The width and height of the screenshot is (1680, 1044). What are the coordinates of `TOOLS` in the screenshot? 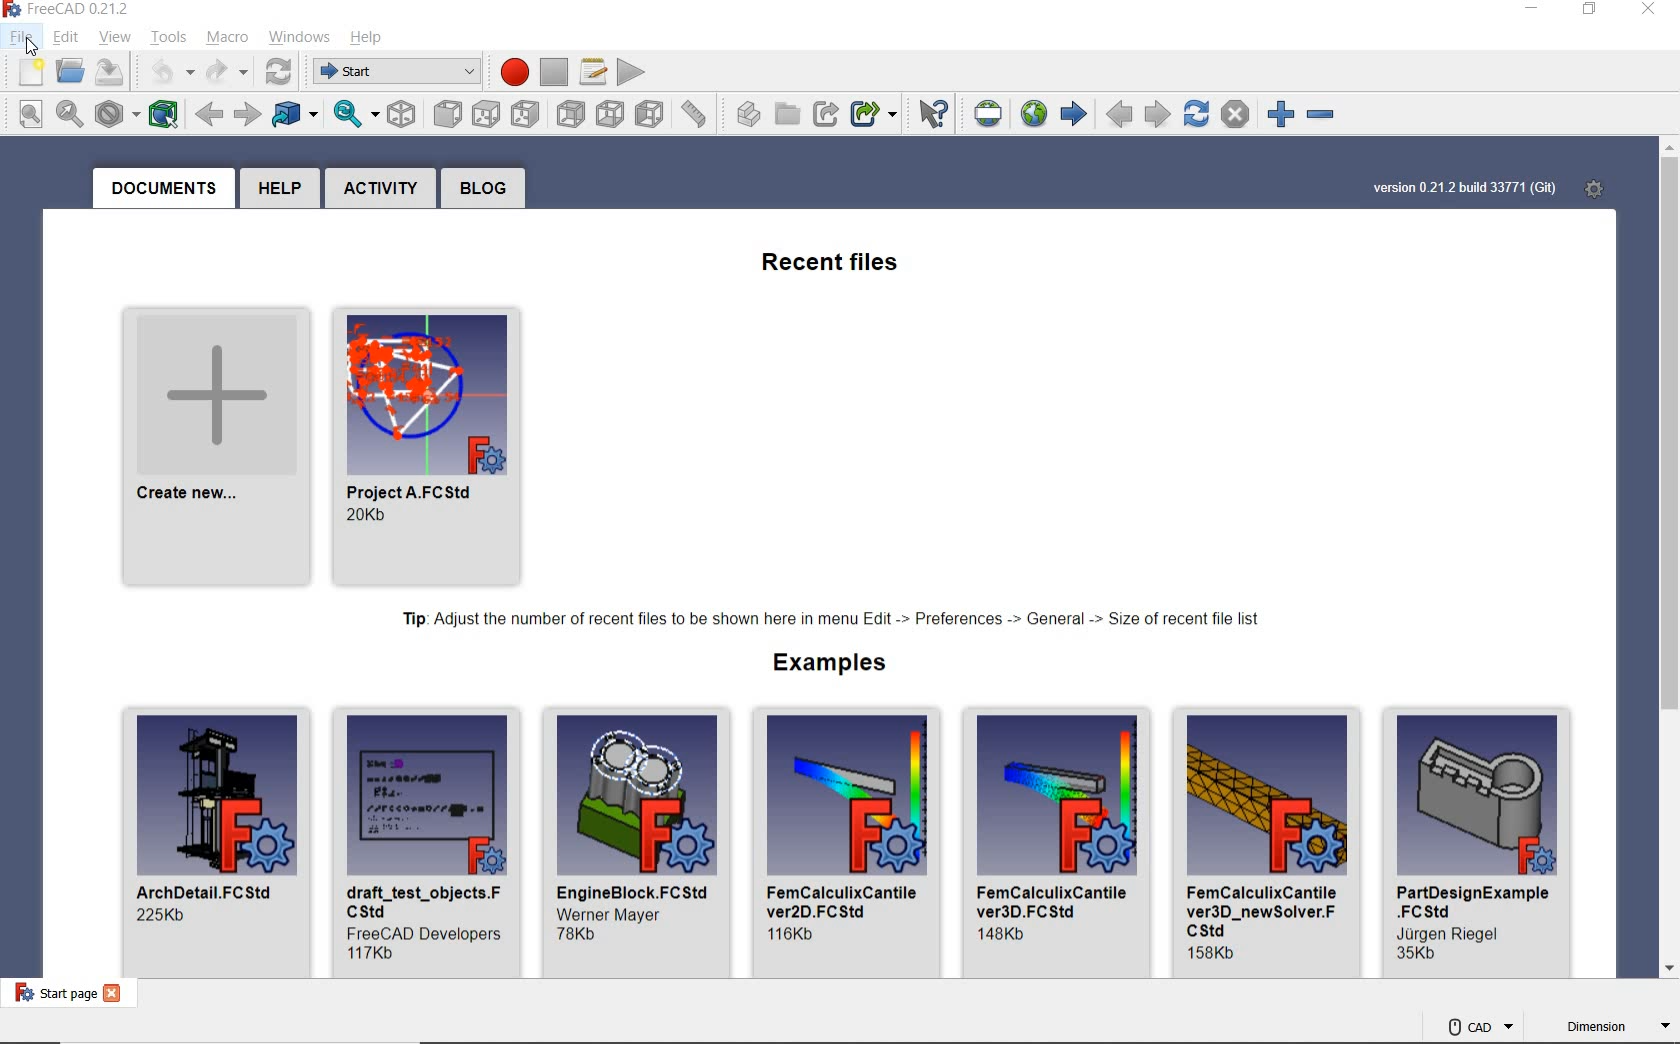 It's located at (171, 39).